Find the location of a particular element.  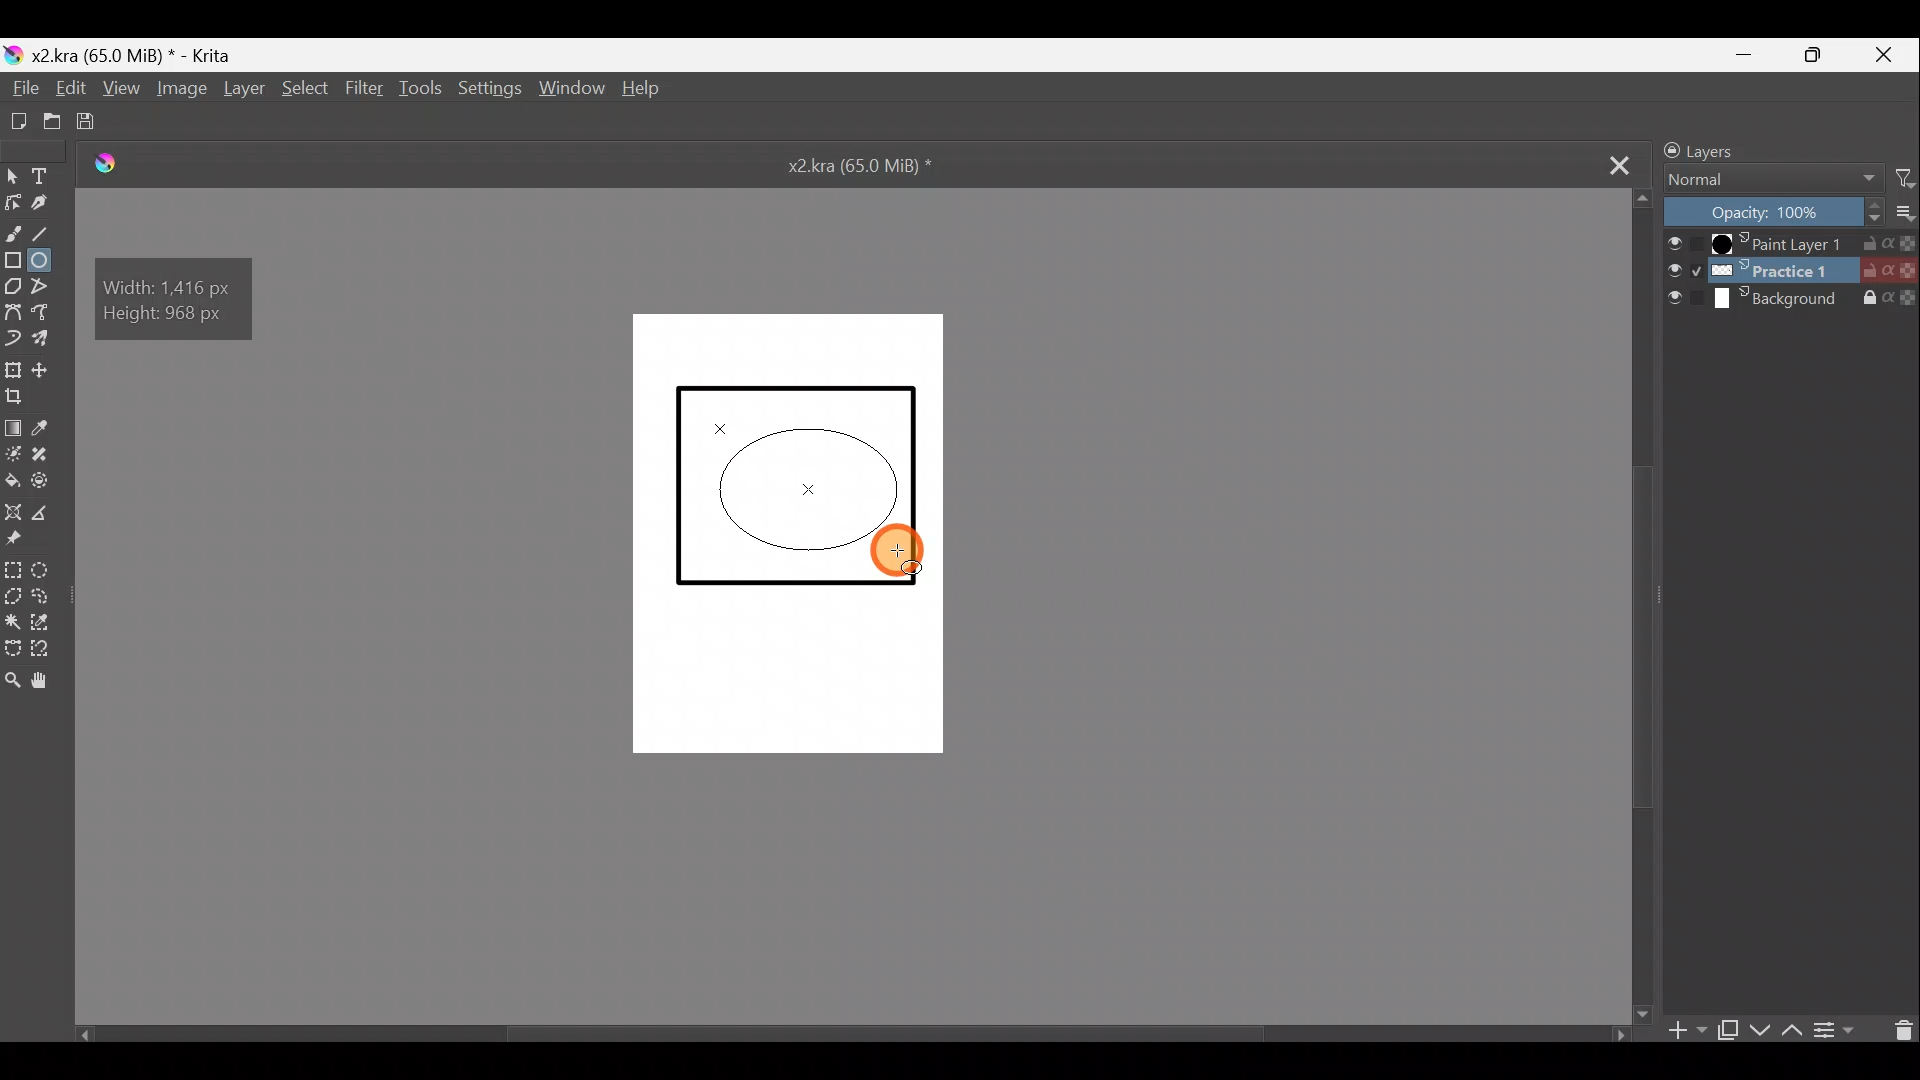

Maximize is located at coordinates (1827, 59).